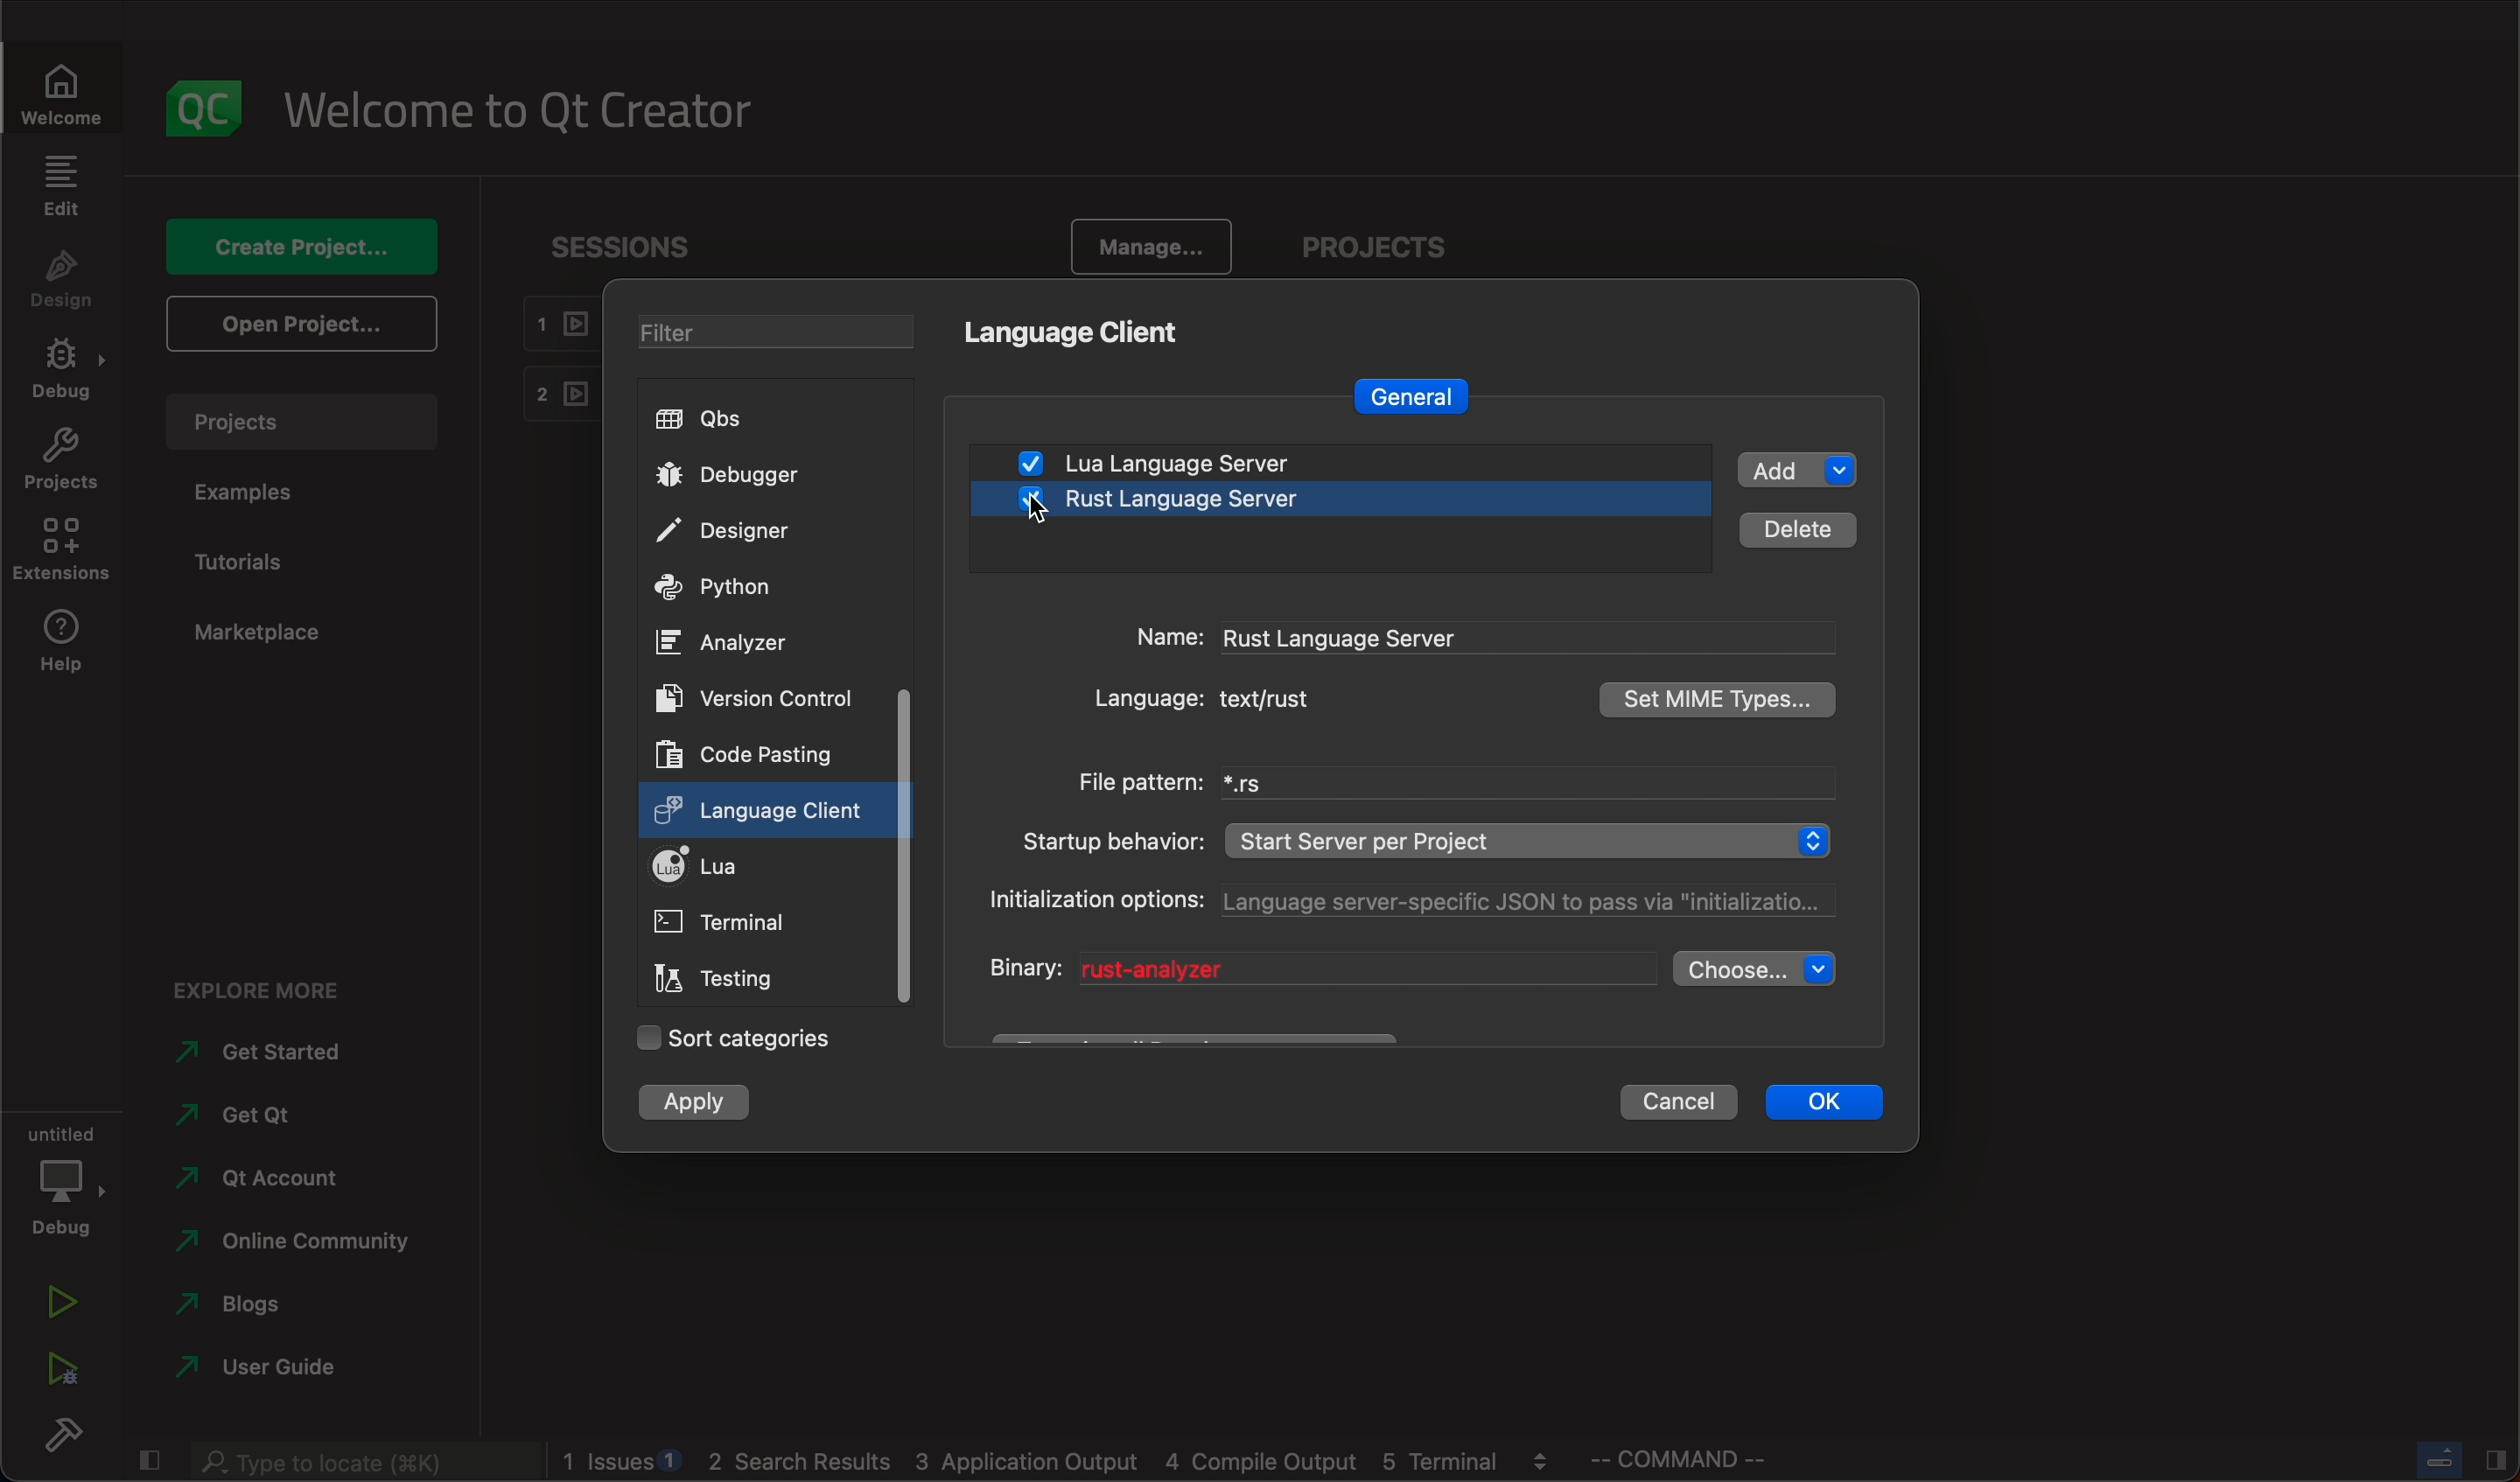 This screenshot has height=1482, width=2520. I want to click on debug, so click(64, 370).